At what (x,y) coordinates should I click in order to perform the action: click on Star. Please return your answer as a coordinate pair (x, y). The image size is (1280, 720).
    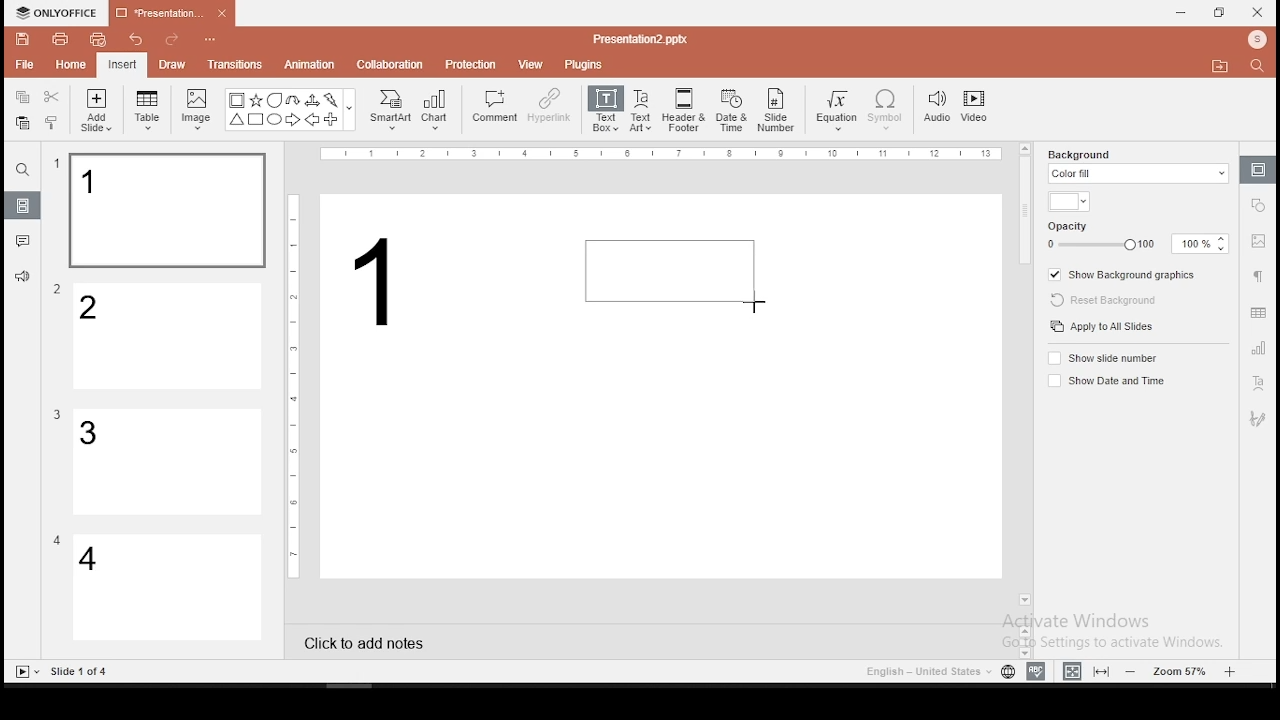
    Looking at the image, I should click on (255, 100).